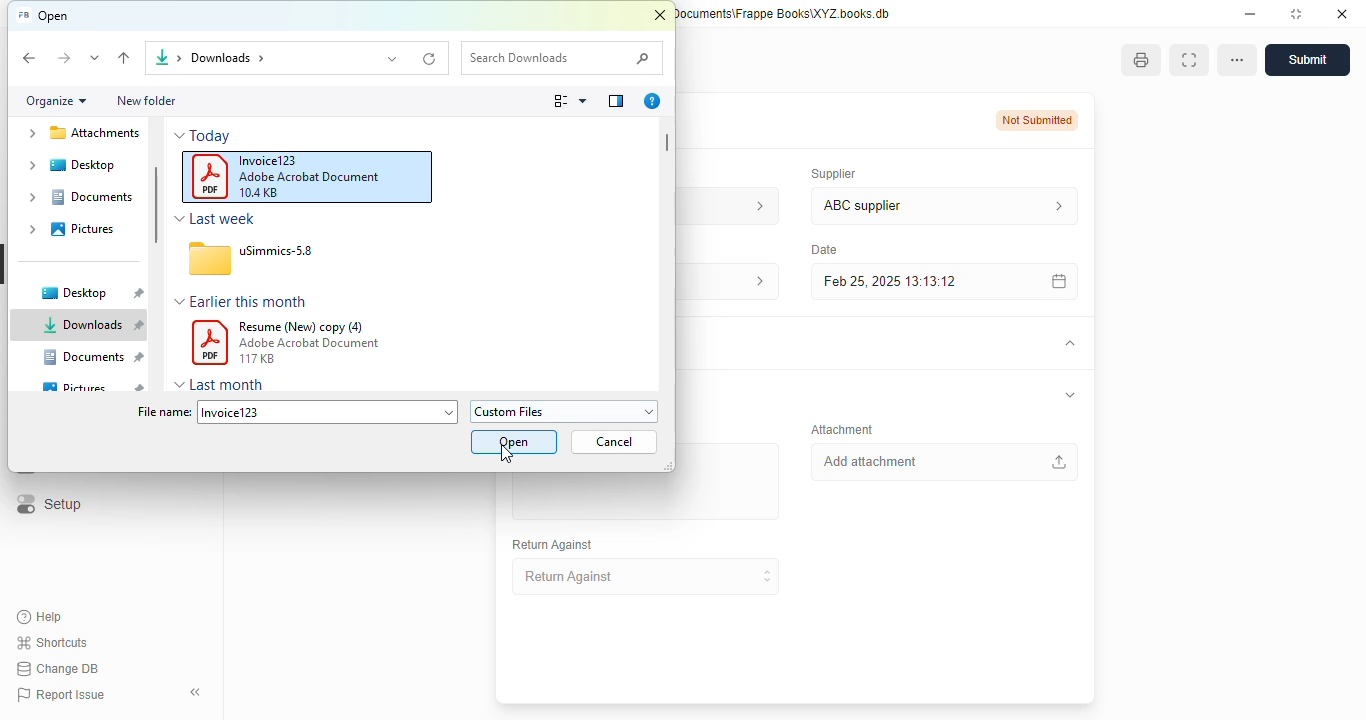 The width and height of the screenshot is (1366, 720). I want to click on toggle maximize, so click(1295, 13).